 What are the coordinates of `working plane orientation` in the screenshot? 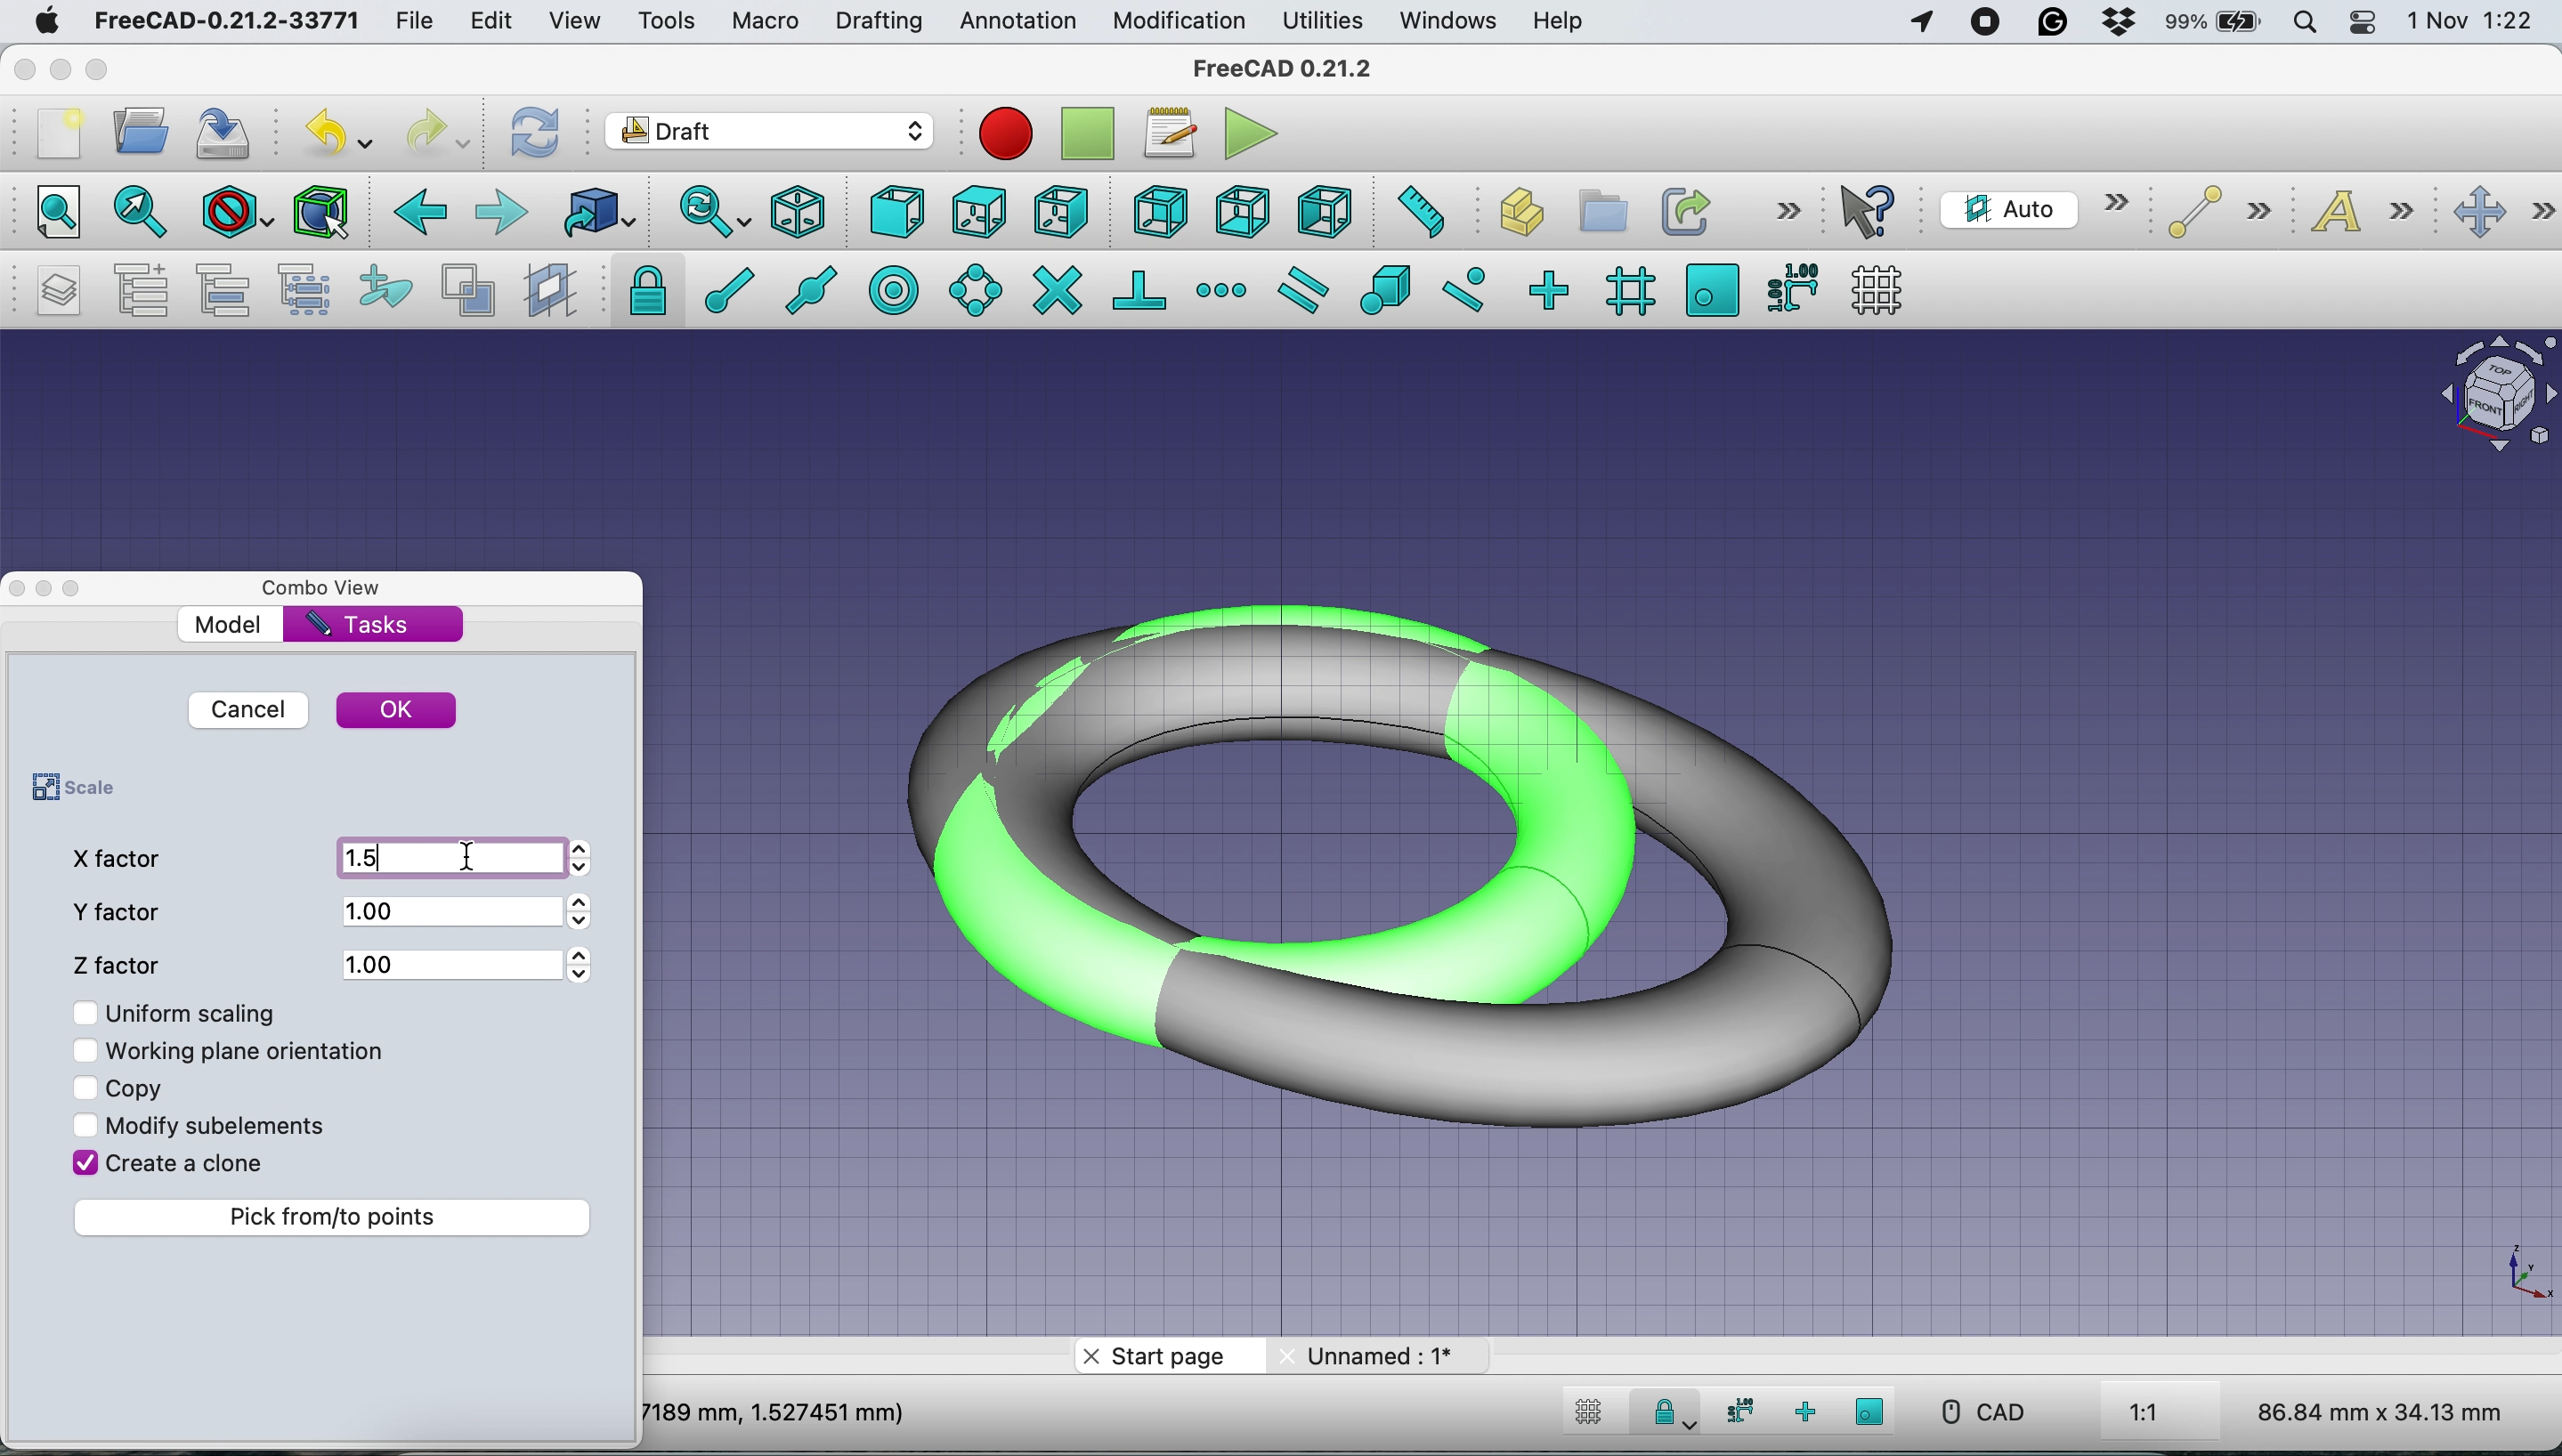 It's located at (255, 1049).